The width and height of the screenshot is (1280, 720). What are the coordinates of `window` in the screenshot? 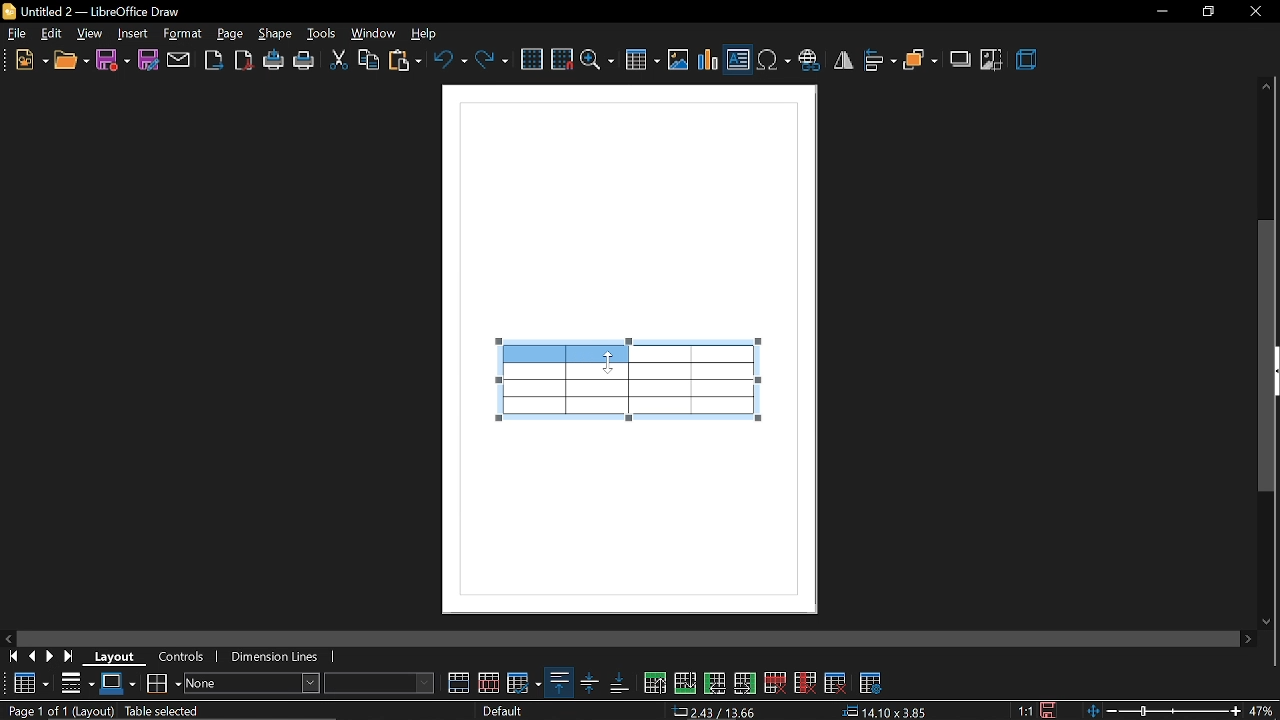 It's located at (374, 33).